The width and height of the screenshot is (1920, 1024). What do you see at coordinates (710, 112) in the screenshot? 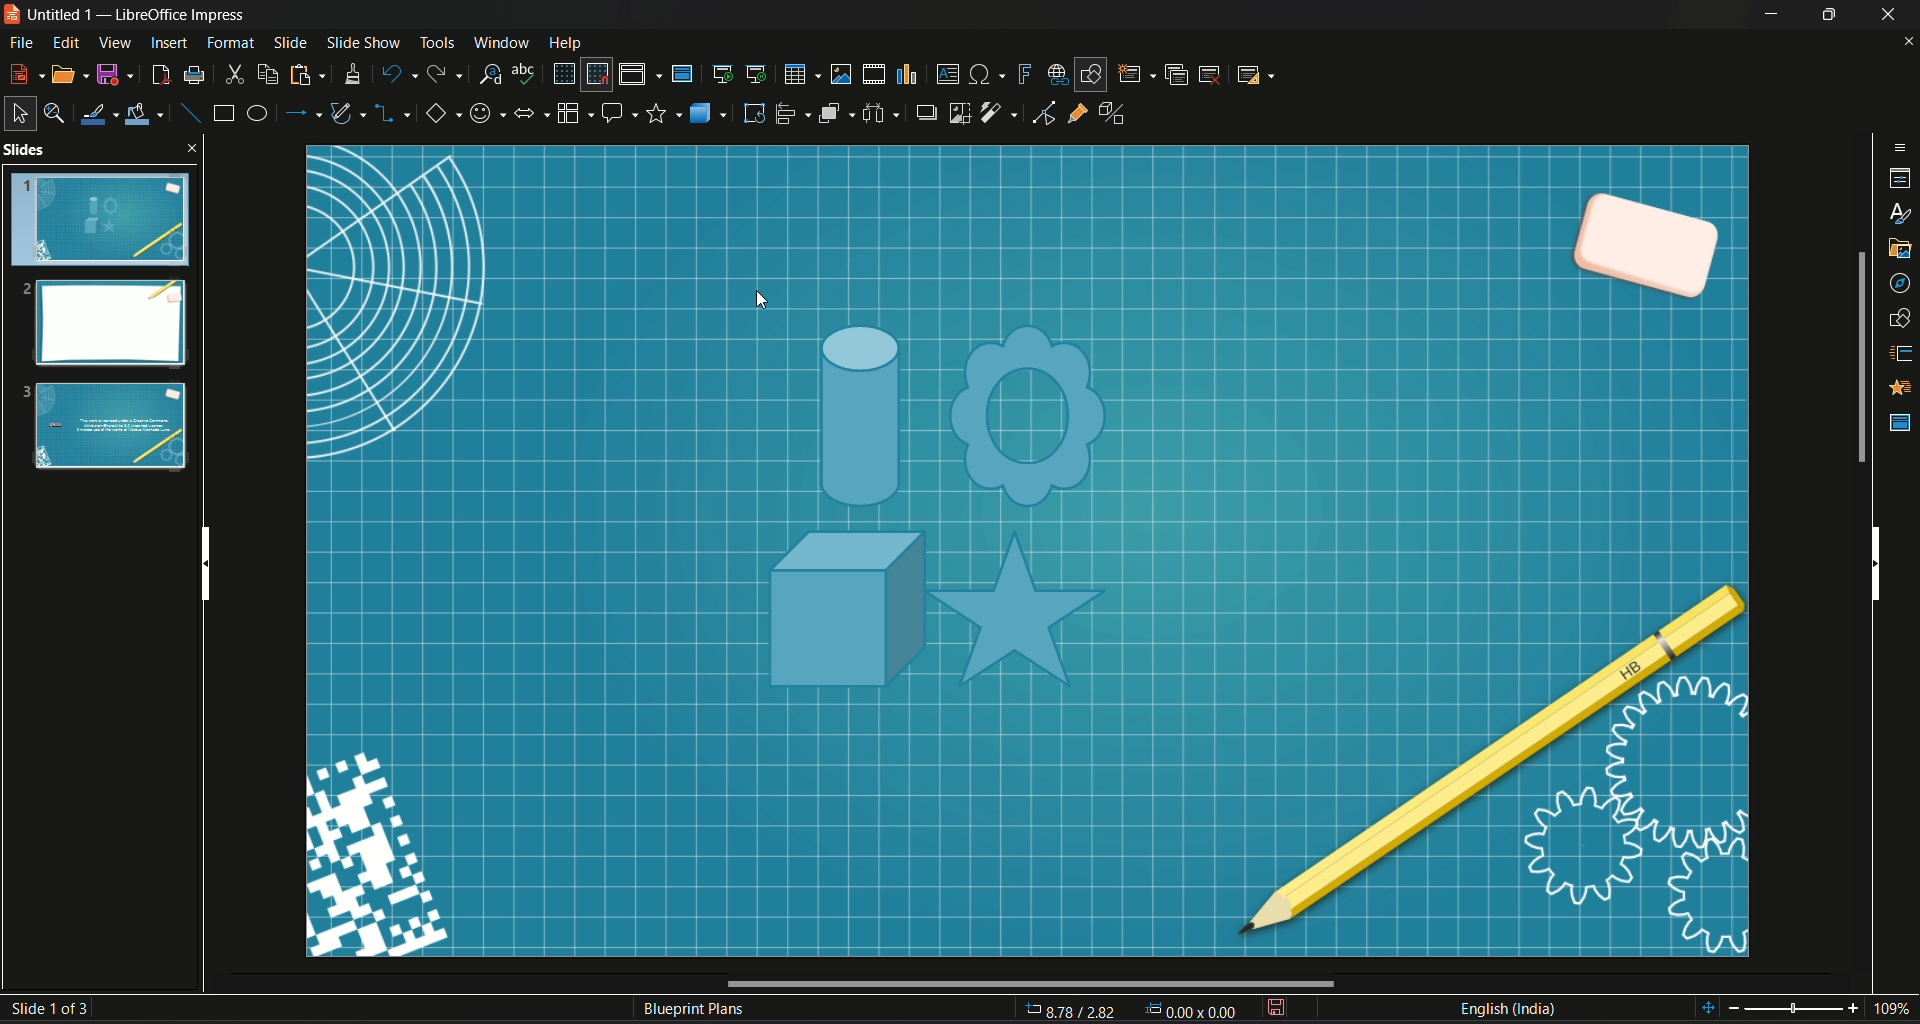
I see `3D objects` at bounding box center [710, 112].